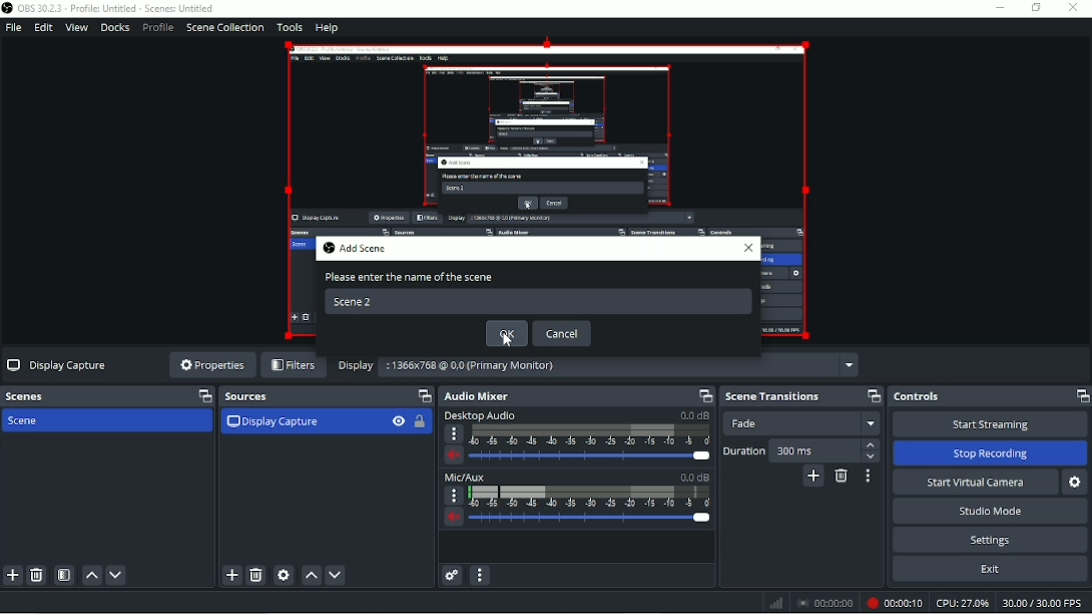 The width and height of the screenshot is (1092, 614). I want to click on Sources, so click(247, 398).